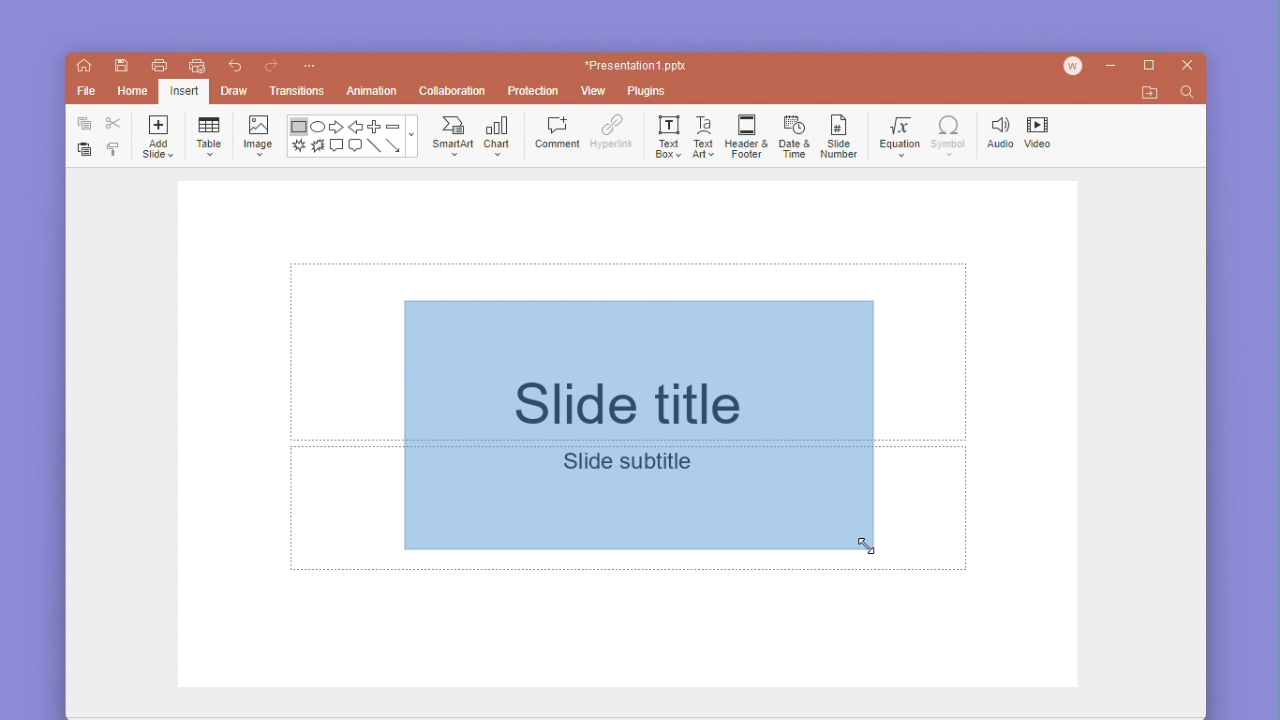 This screenshot has width=1280, height=720. Describe the element at coordinates (355, 147) in the screenshot. I see `message text box` at that location.